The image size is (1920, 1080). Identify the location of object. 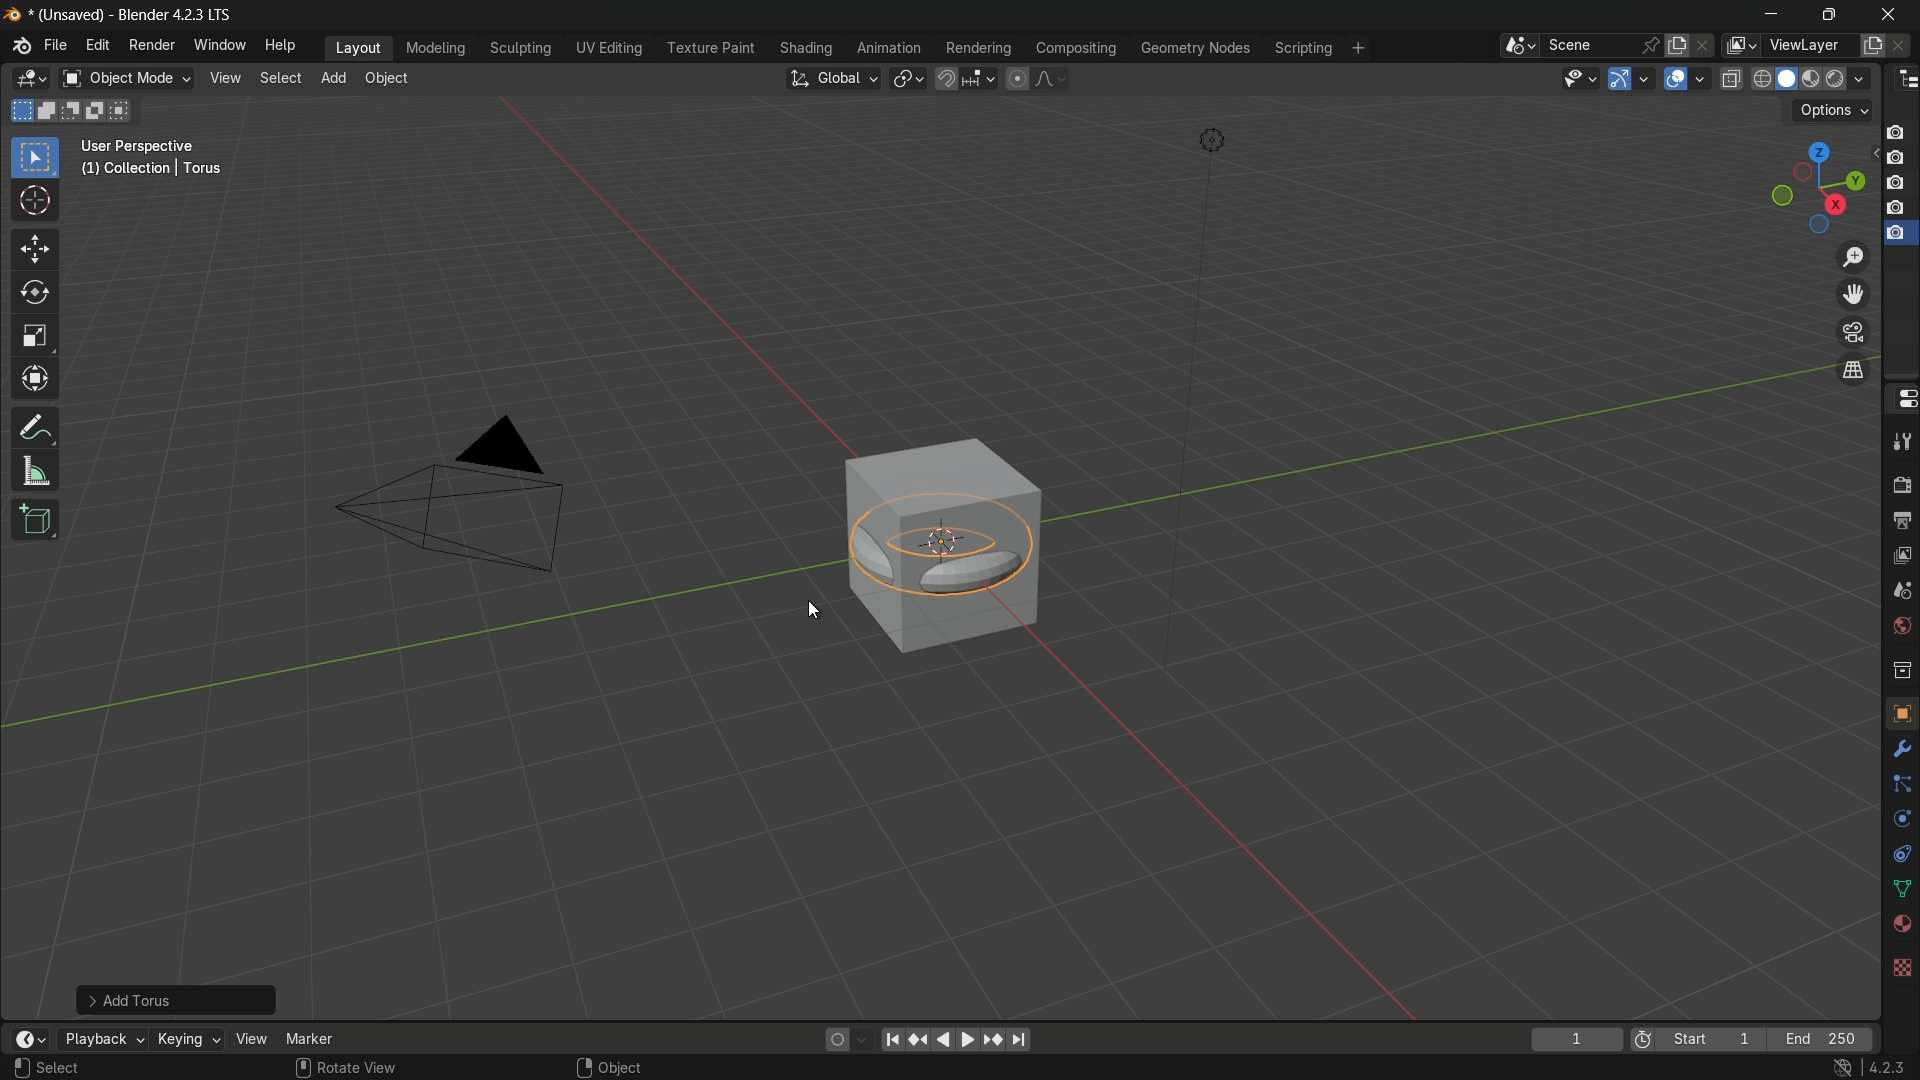
(1901, 712).